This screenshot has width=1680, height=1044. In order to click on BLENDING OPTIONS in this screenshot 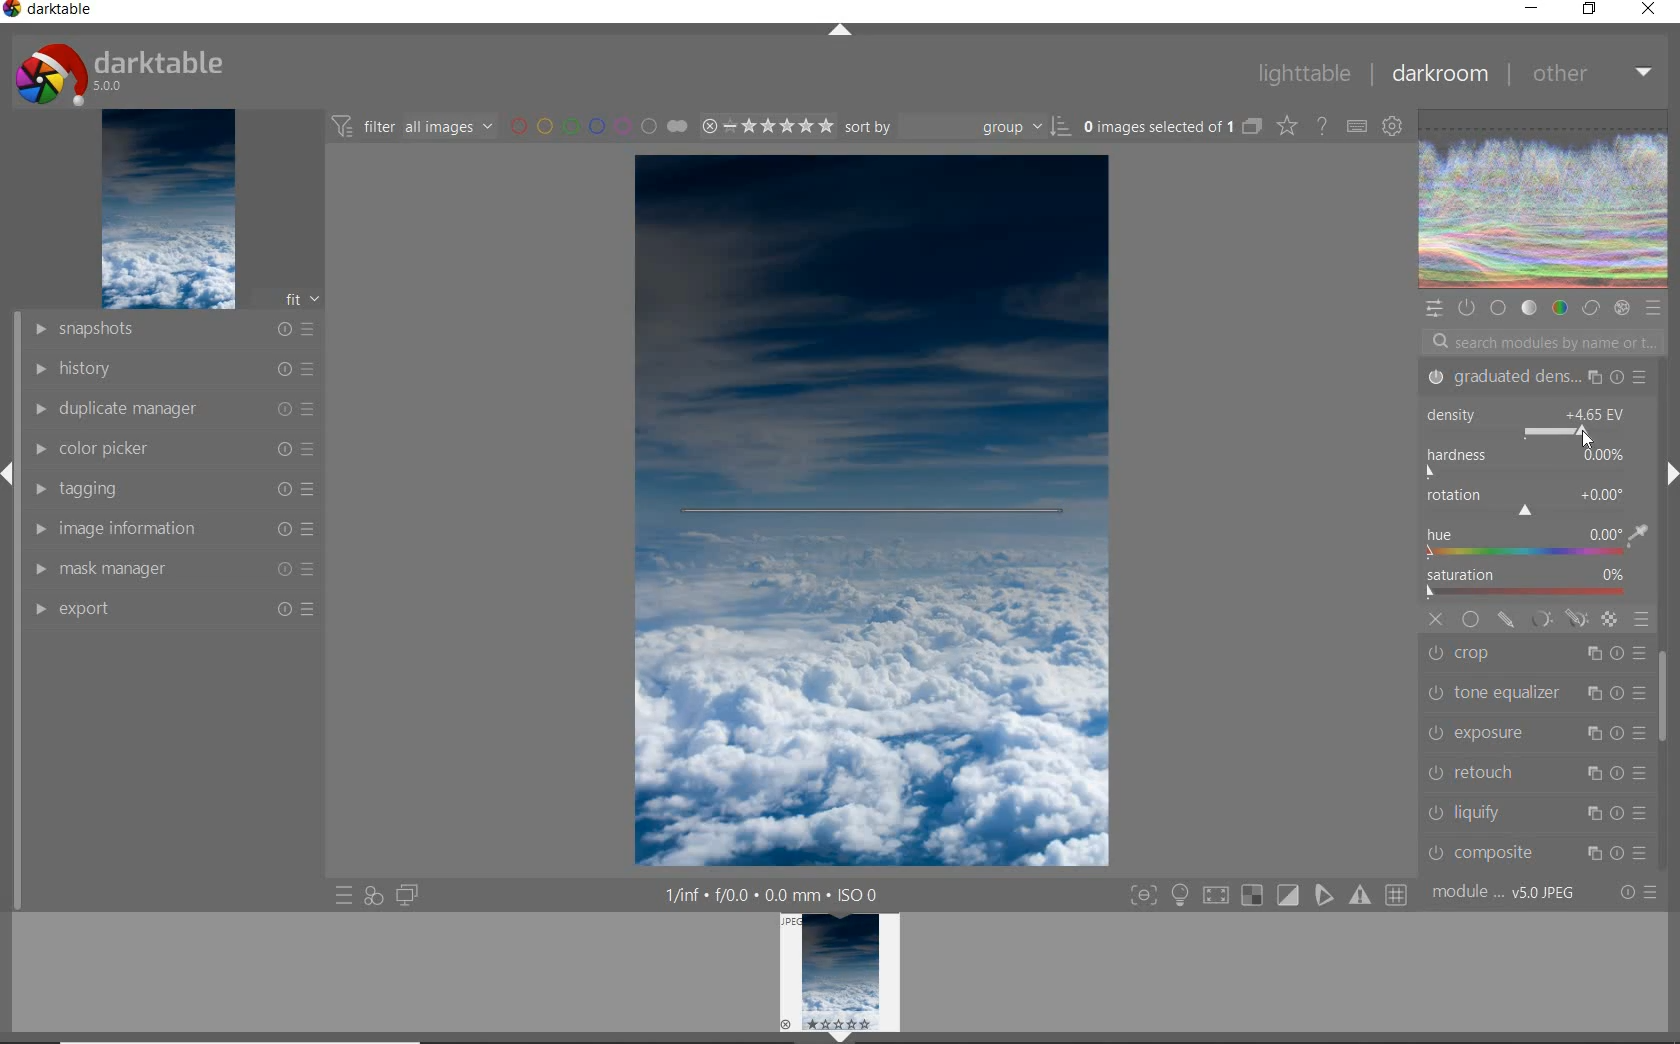, I will do `click(1641, 619)`.